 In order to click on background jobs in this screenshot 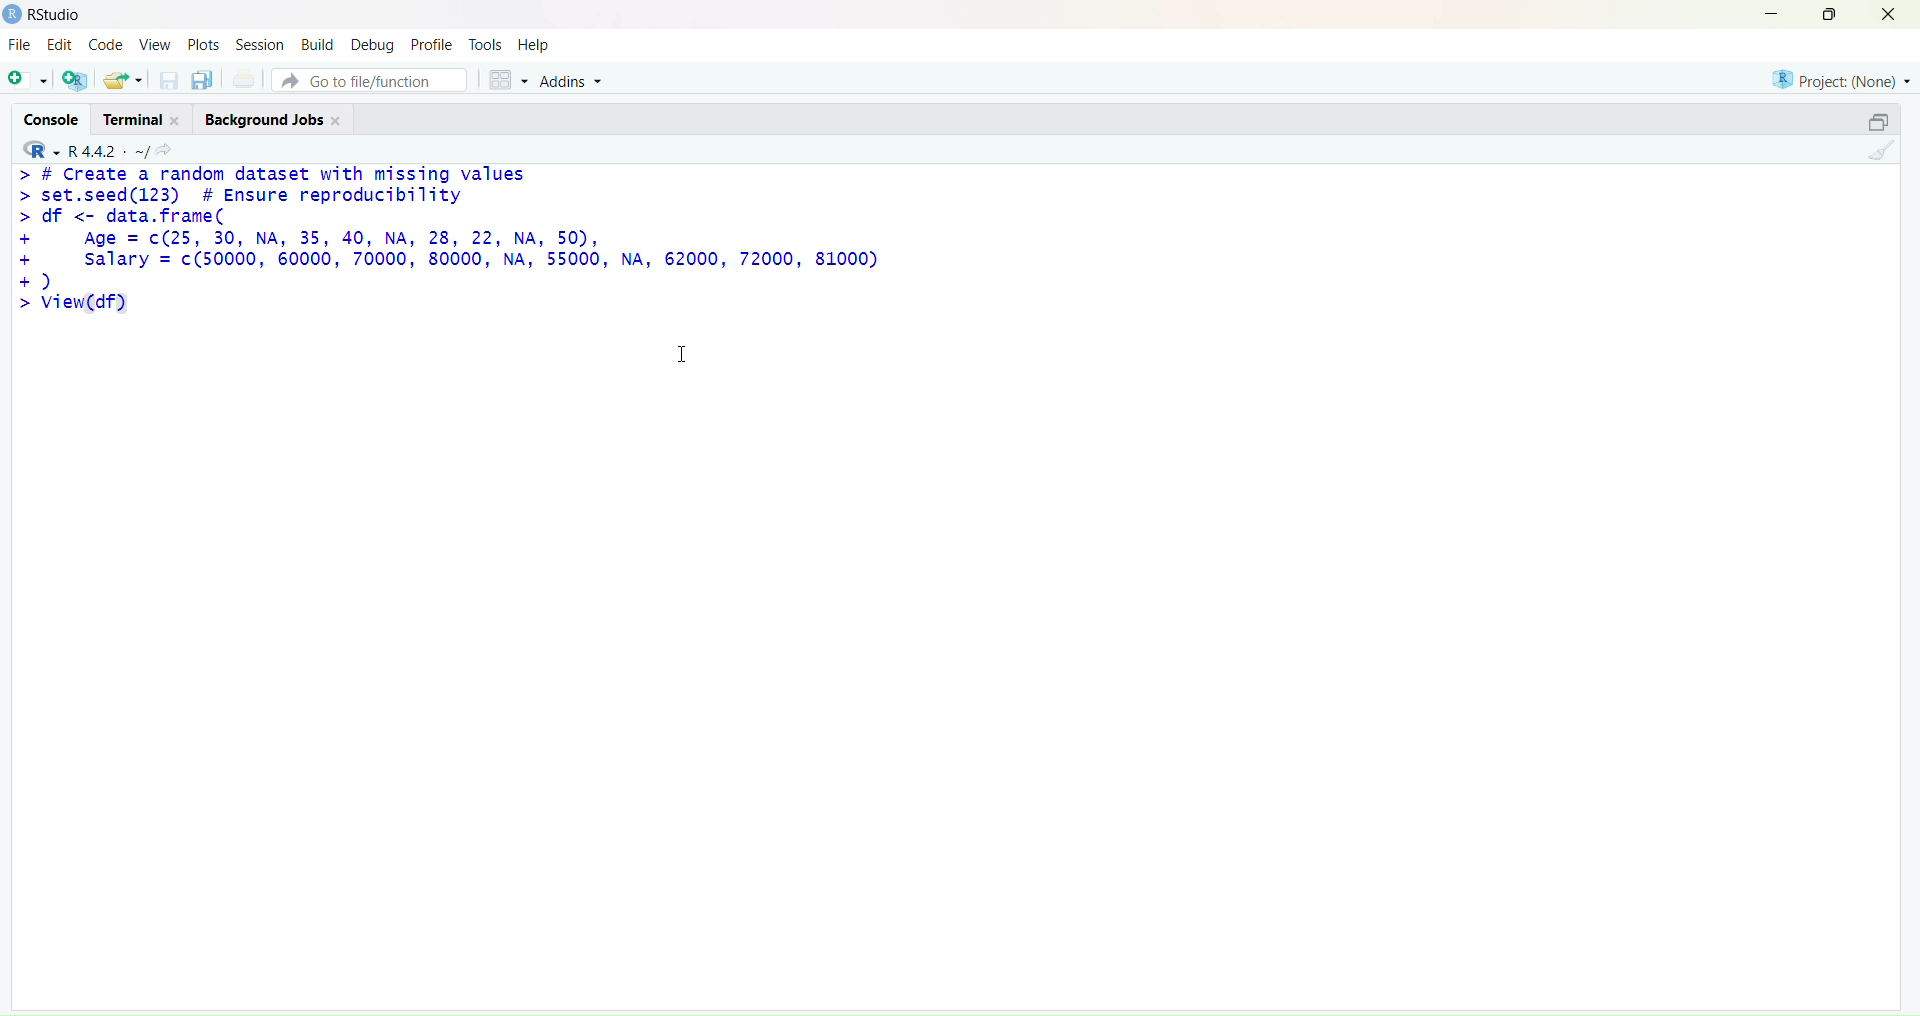, I will do `click(278, 120)`.